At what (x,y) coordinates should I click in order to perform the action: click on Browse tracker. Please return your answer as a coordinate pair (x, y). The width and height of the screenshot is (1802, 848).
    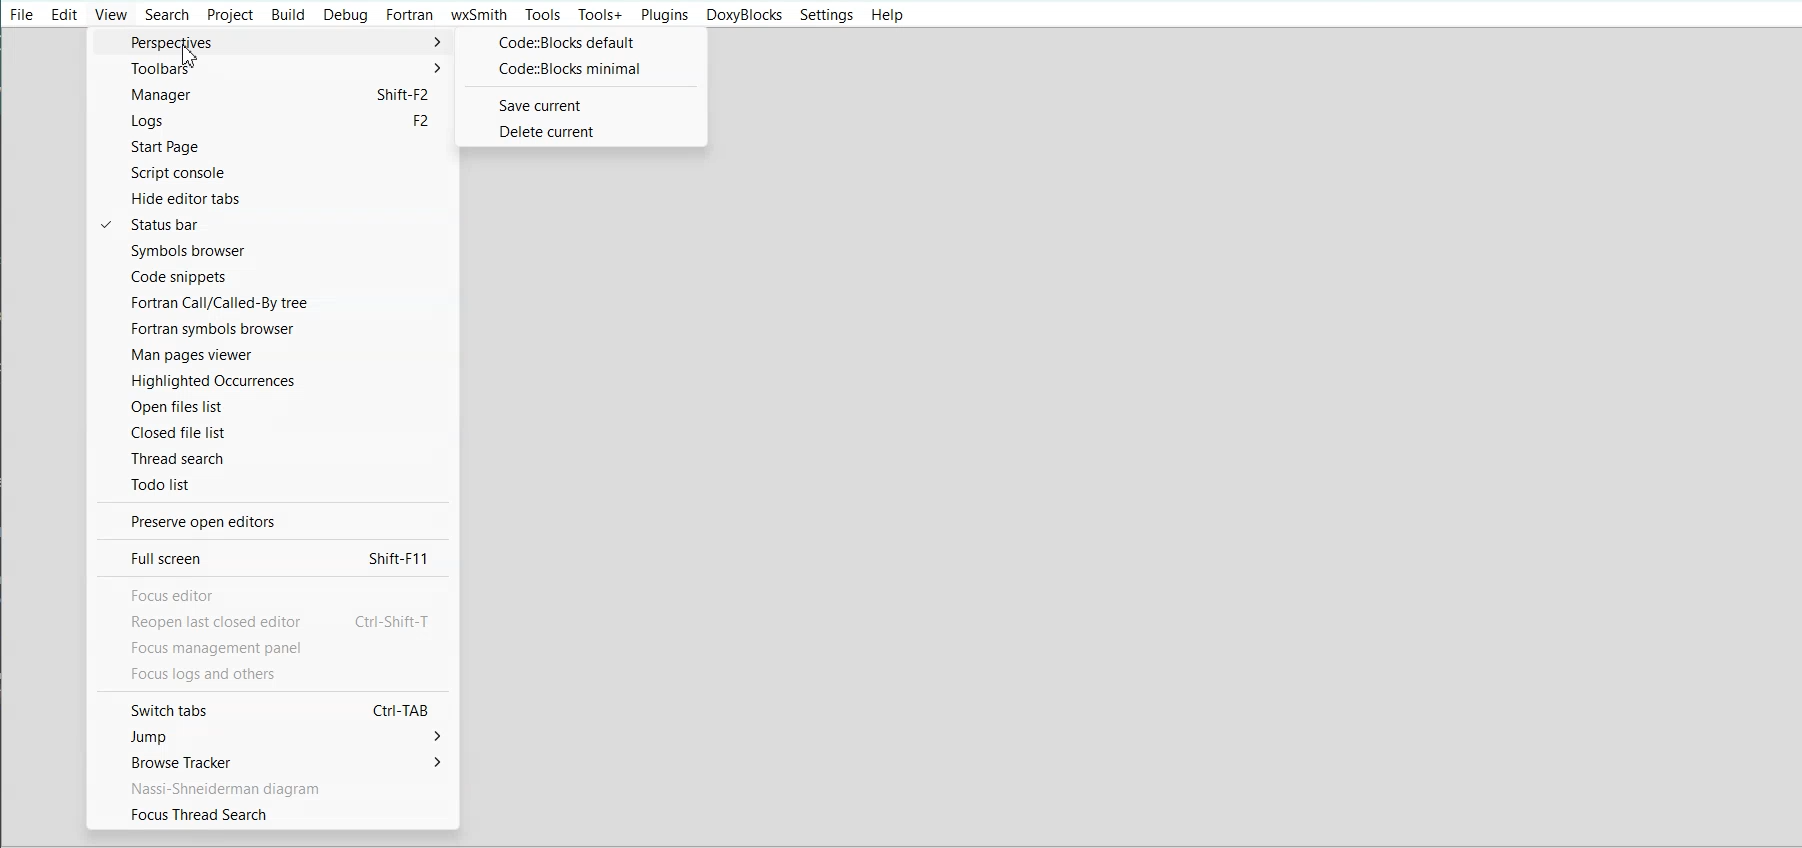
    Looking at the image, I should click on (281, 761).